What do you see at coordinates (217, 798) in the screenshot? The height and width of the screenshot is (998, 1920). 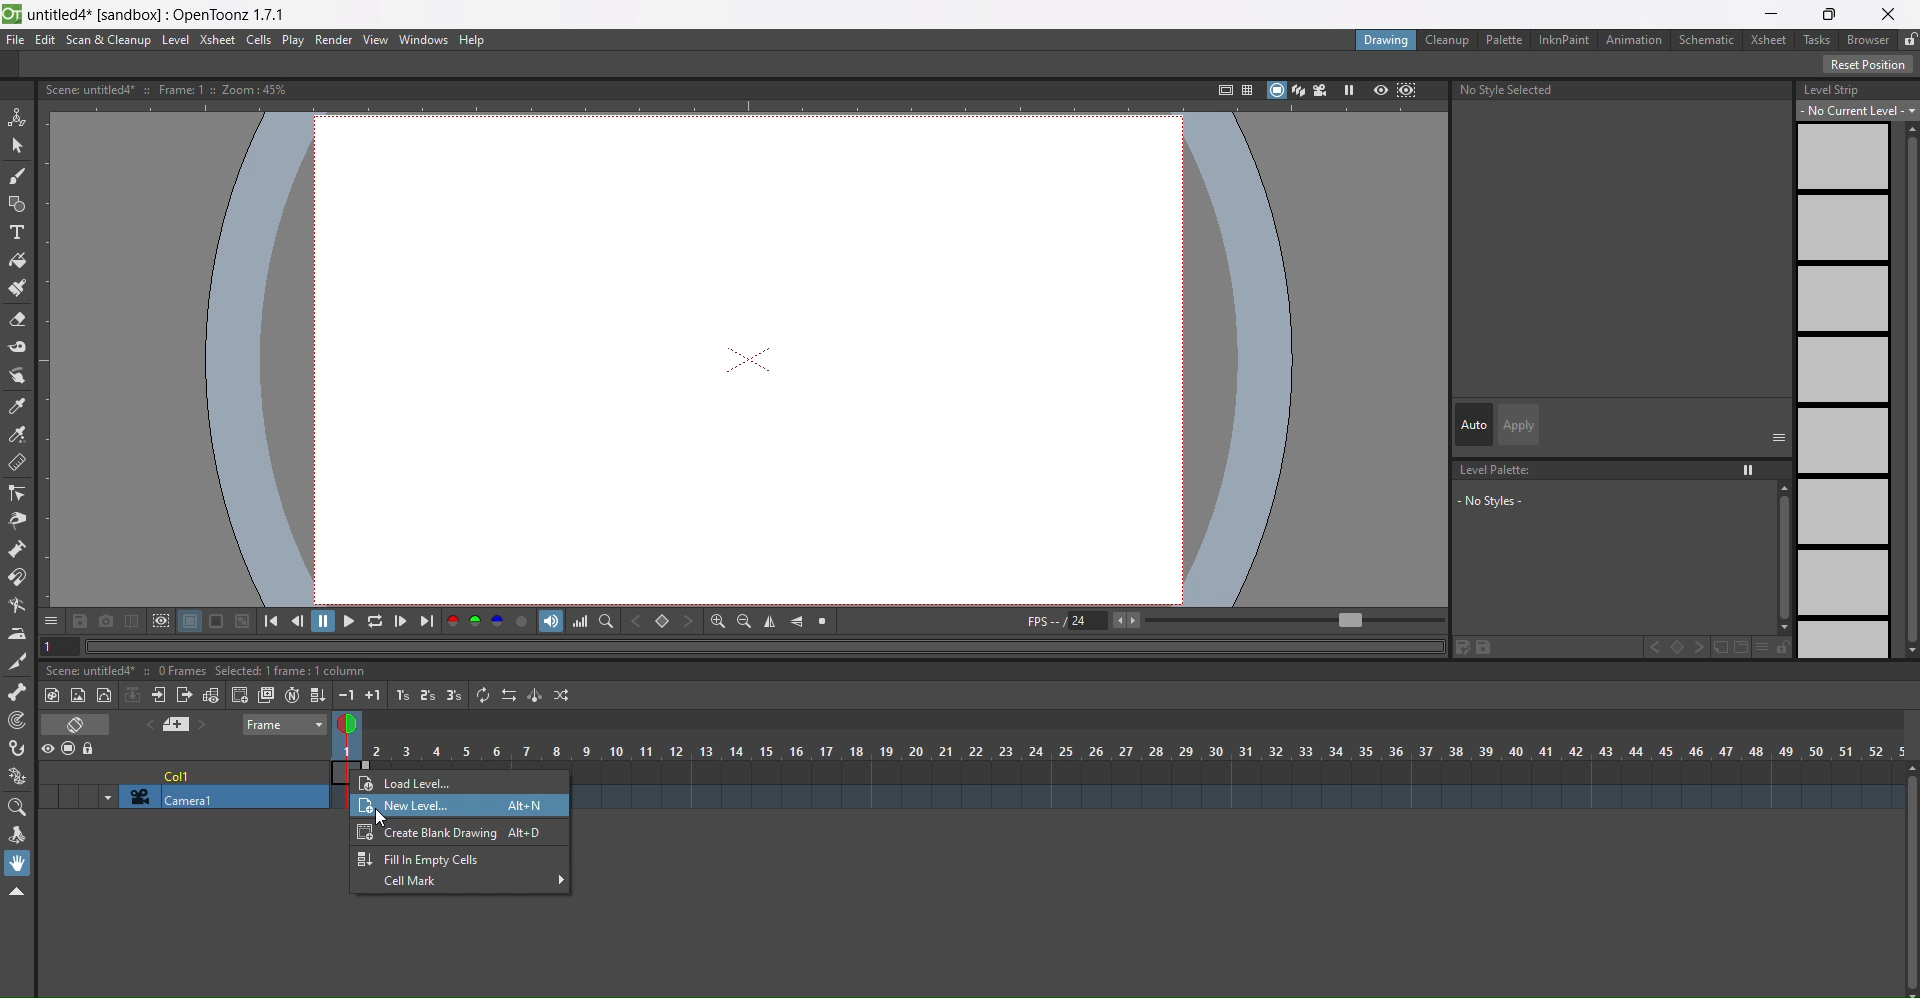 I see `camera1` at bounding box center [217, 798].